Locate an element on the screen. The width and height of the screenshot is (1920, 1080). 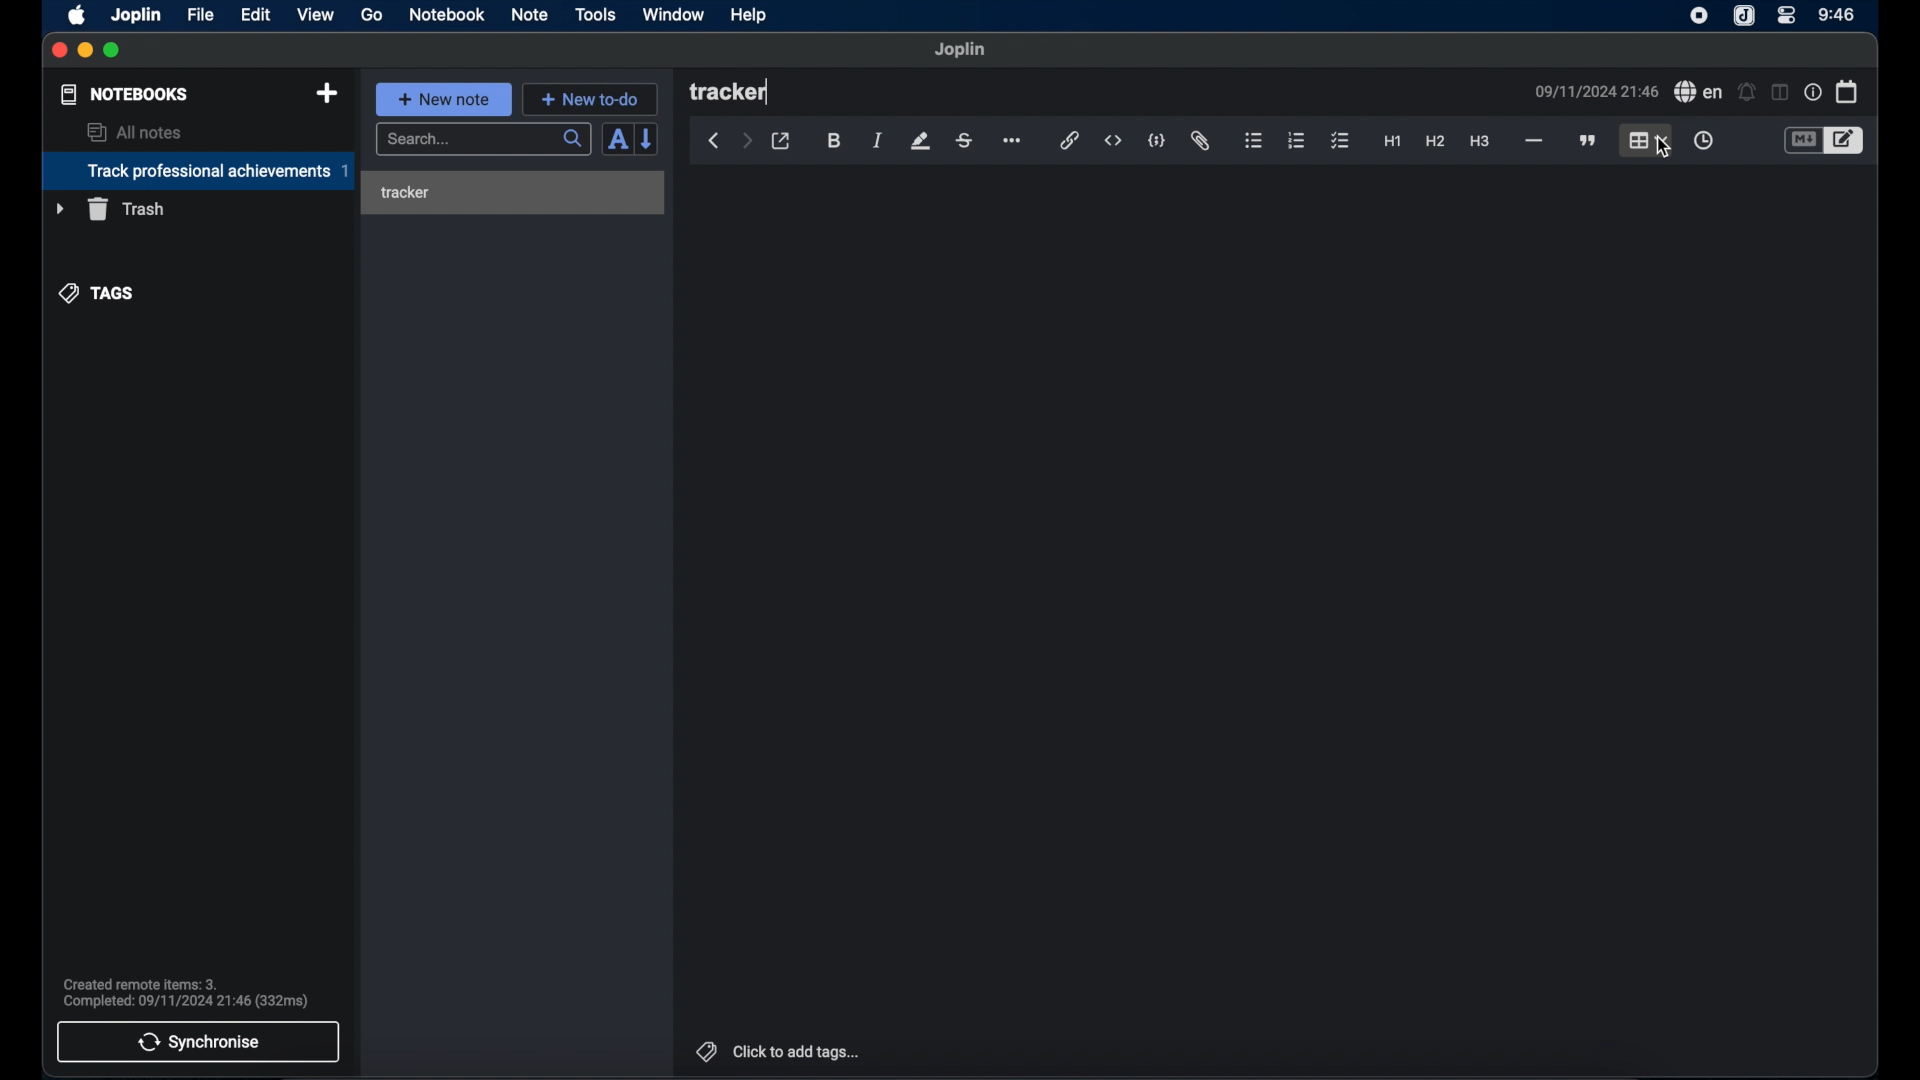
strikethrough is located at coordinates (965, 140).